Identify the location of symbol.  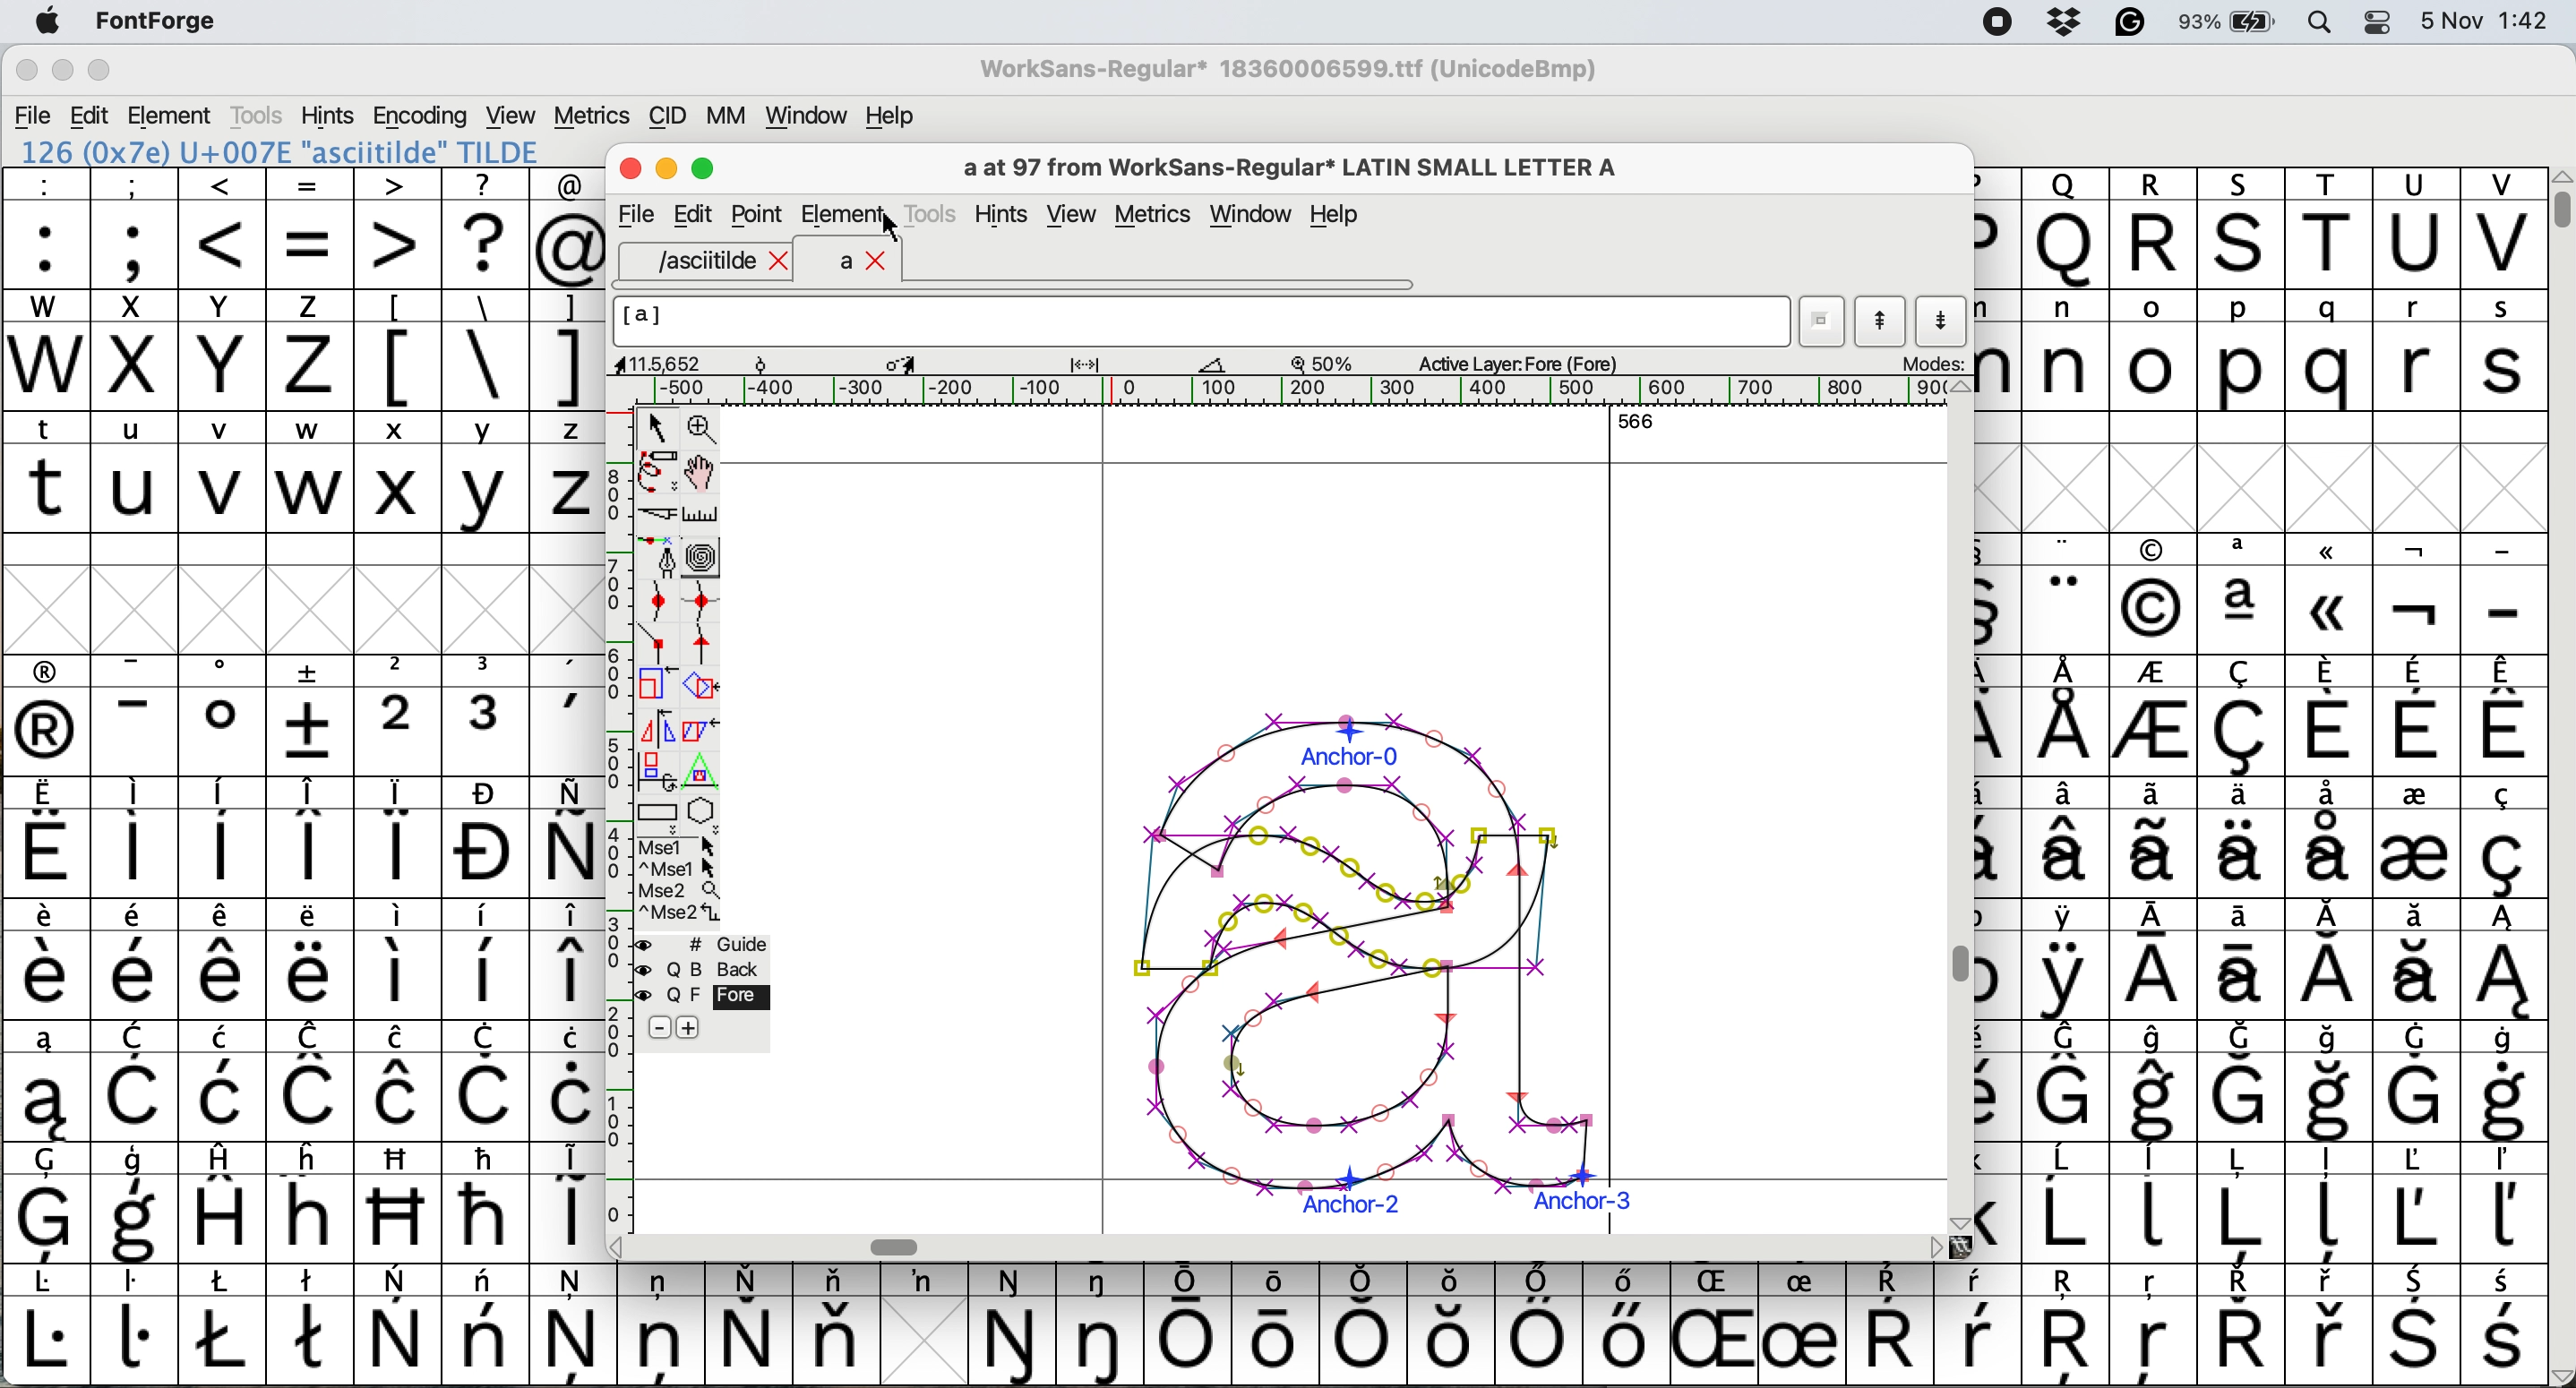
(313, 715).